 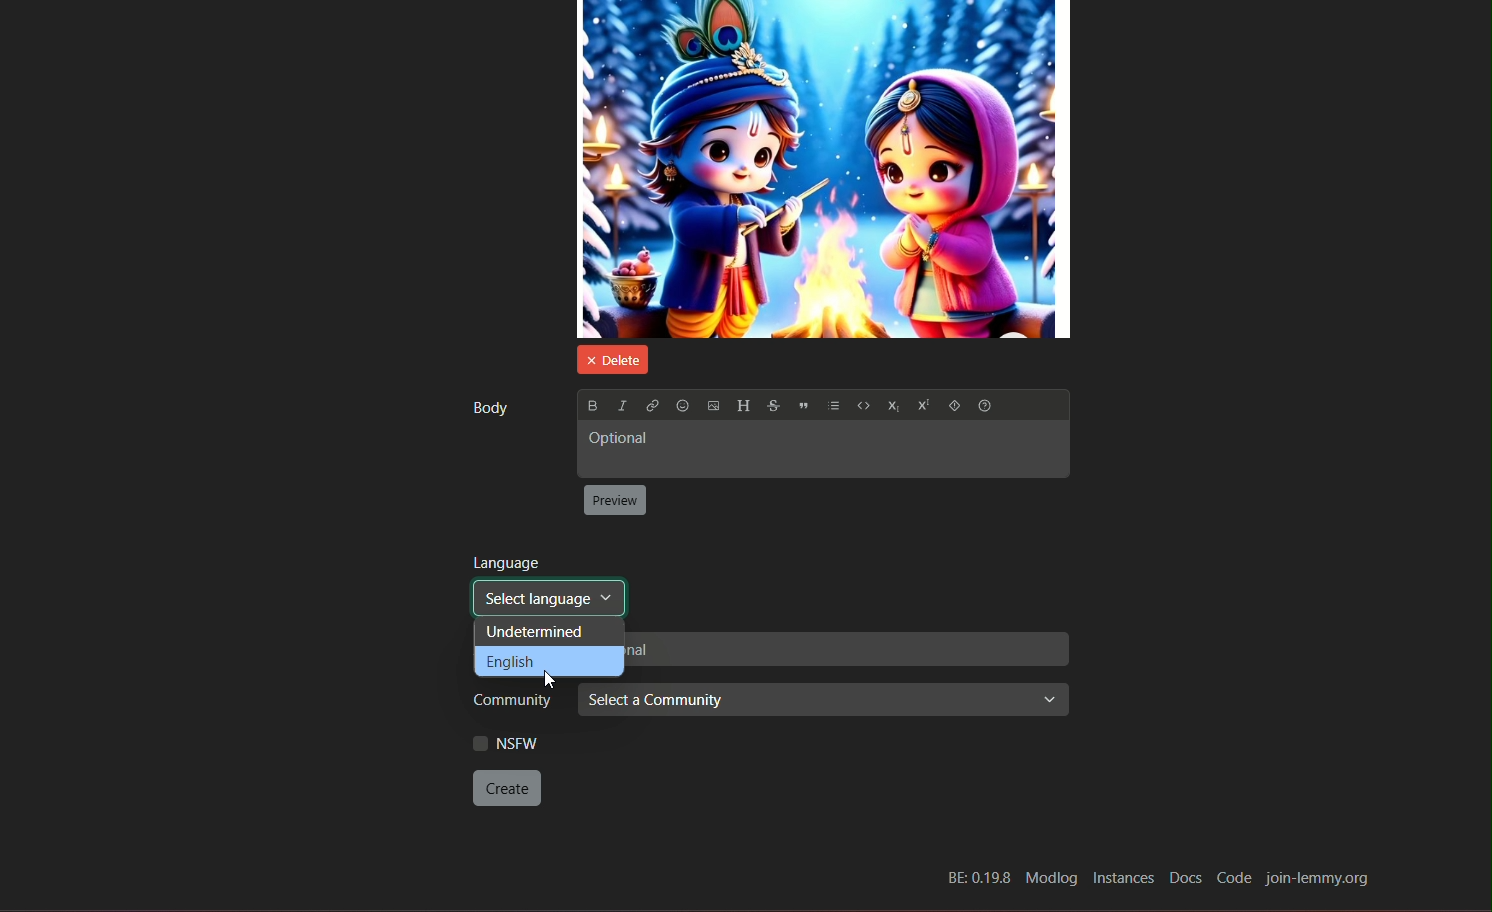 I want to click on emoji, so click(x=682, y=406).